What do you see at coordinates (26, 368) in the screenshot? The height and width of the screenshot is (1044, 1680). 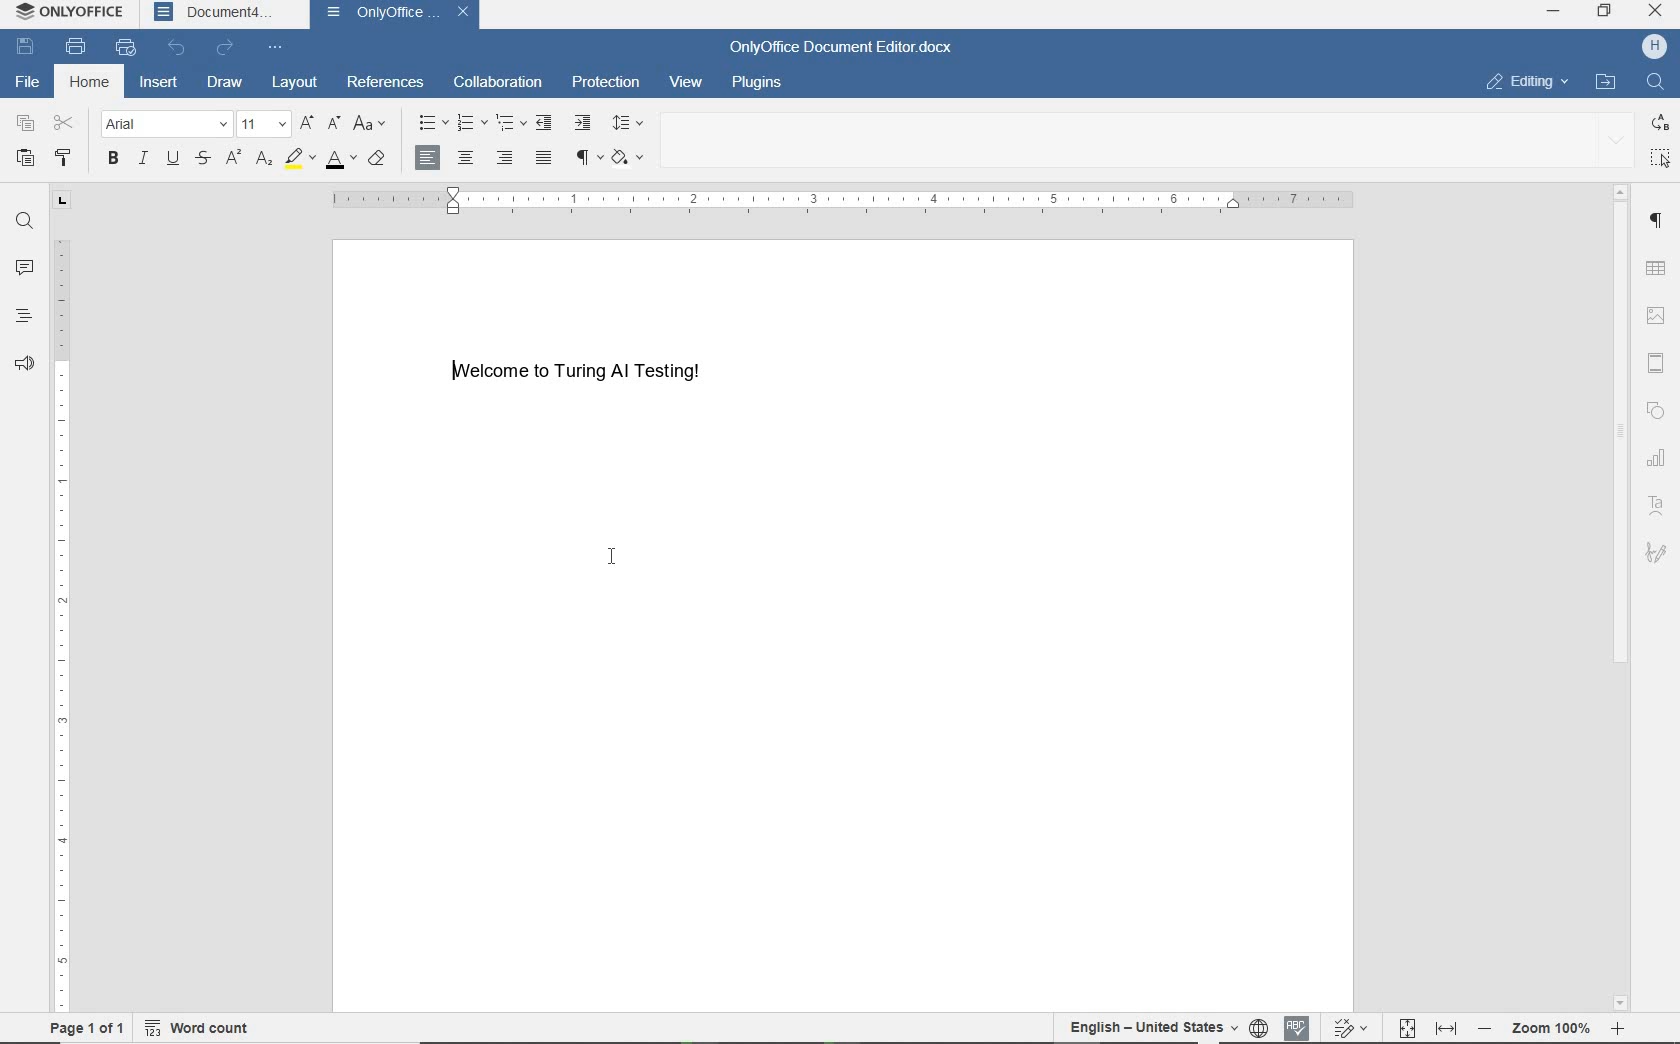 I see `feedback & support` at bounding box center [26, 368].